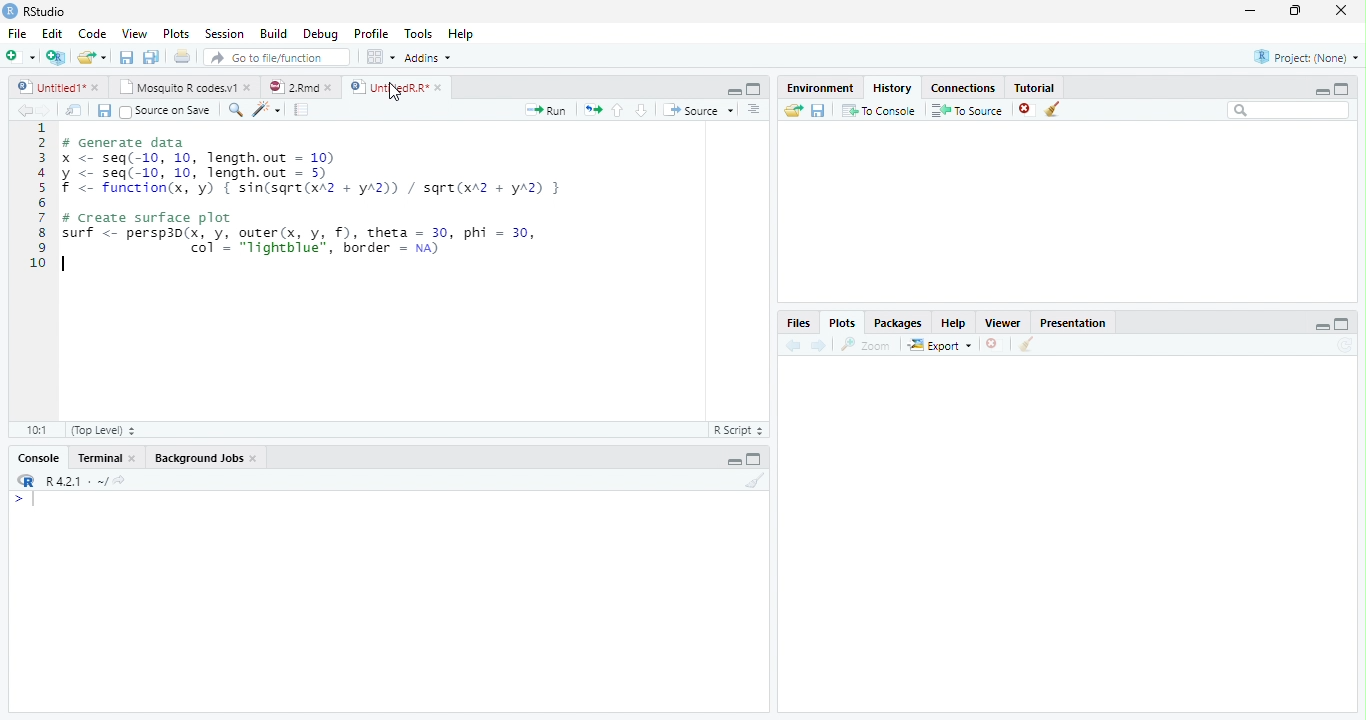 This screenshot has height=720, width=1366. Describe the element at coordinates (175, 87) in the screenshot. I see `Mosquito R codes.v1` at that location.